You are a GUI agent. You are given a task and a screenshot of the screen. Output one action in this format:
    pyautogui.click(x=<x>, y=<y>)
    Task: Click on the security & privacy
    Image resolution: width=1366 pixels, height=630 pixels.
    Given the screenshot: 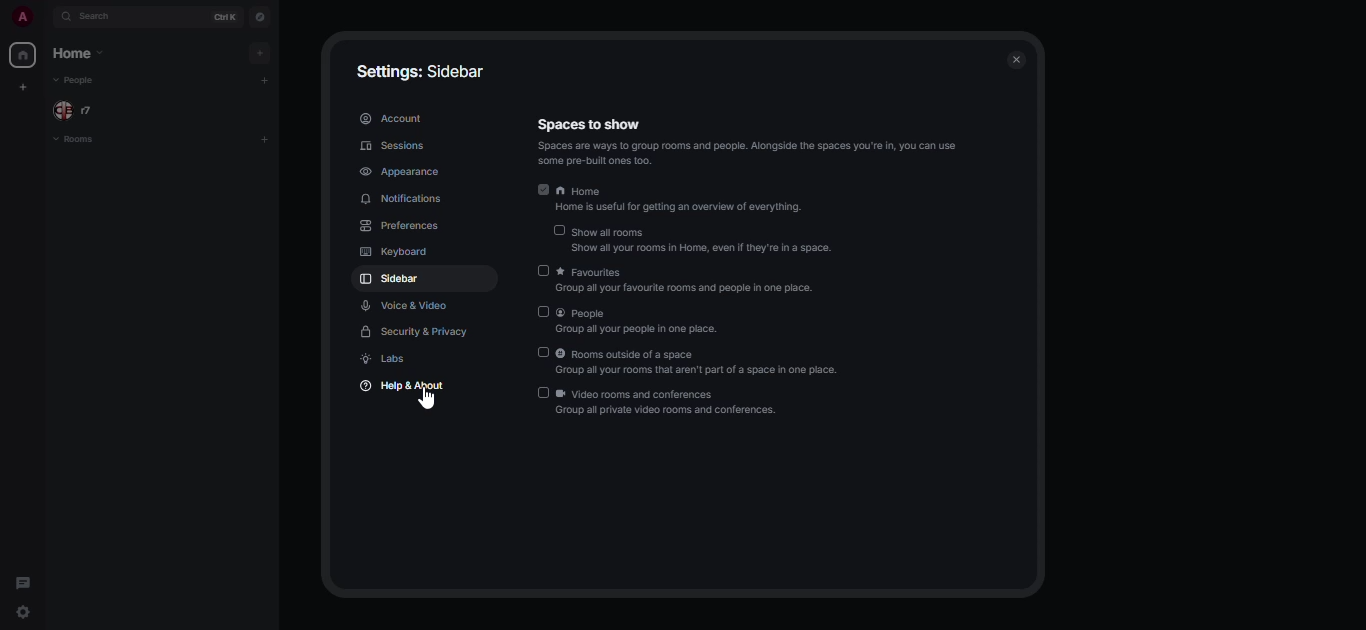 What is the action you would take?
    pyautogui.click(x=416, y=332)
    